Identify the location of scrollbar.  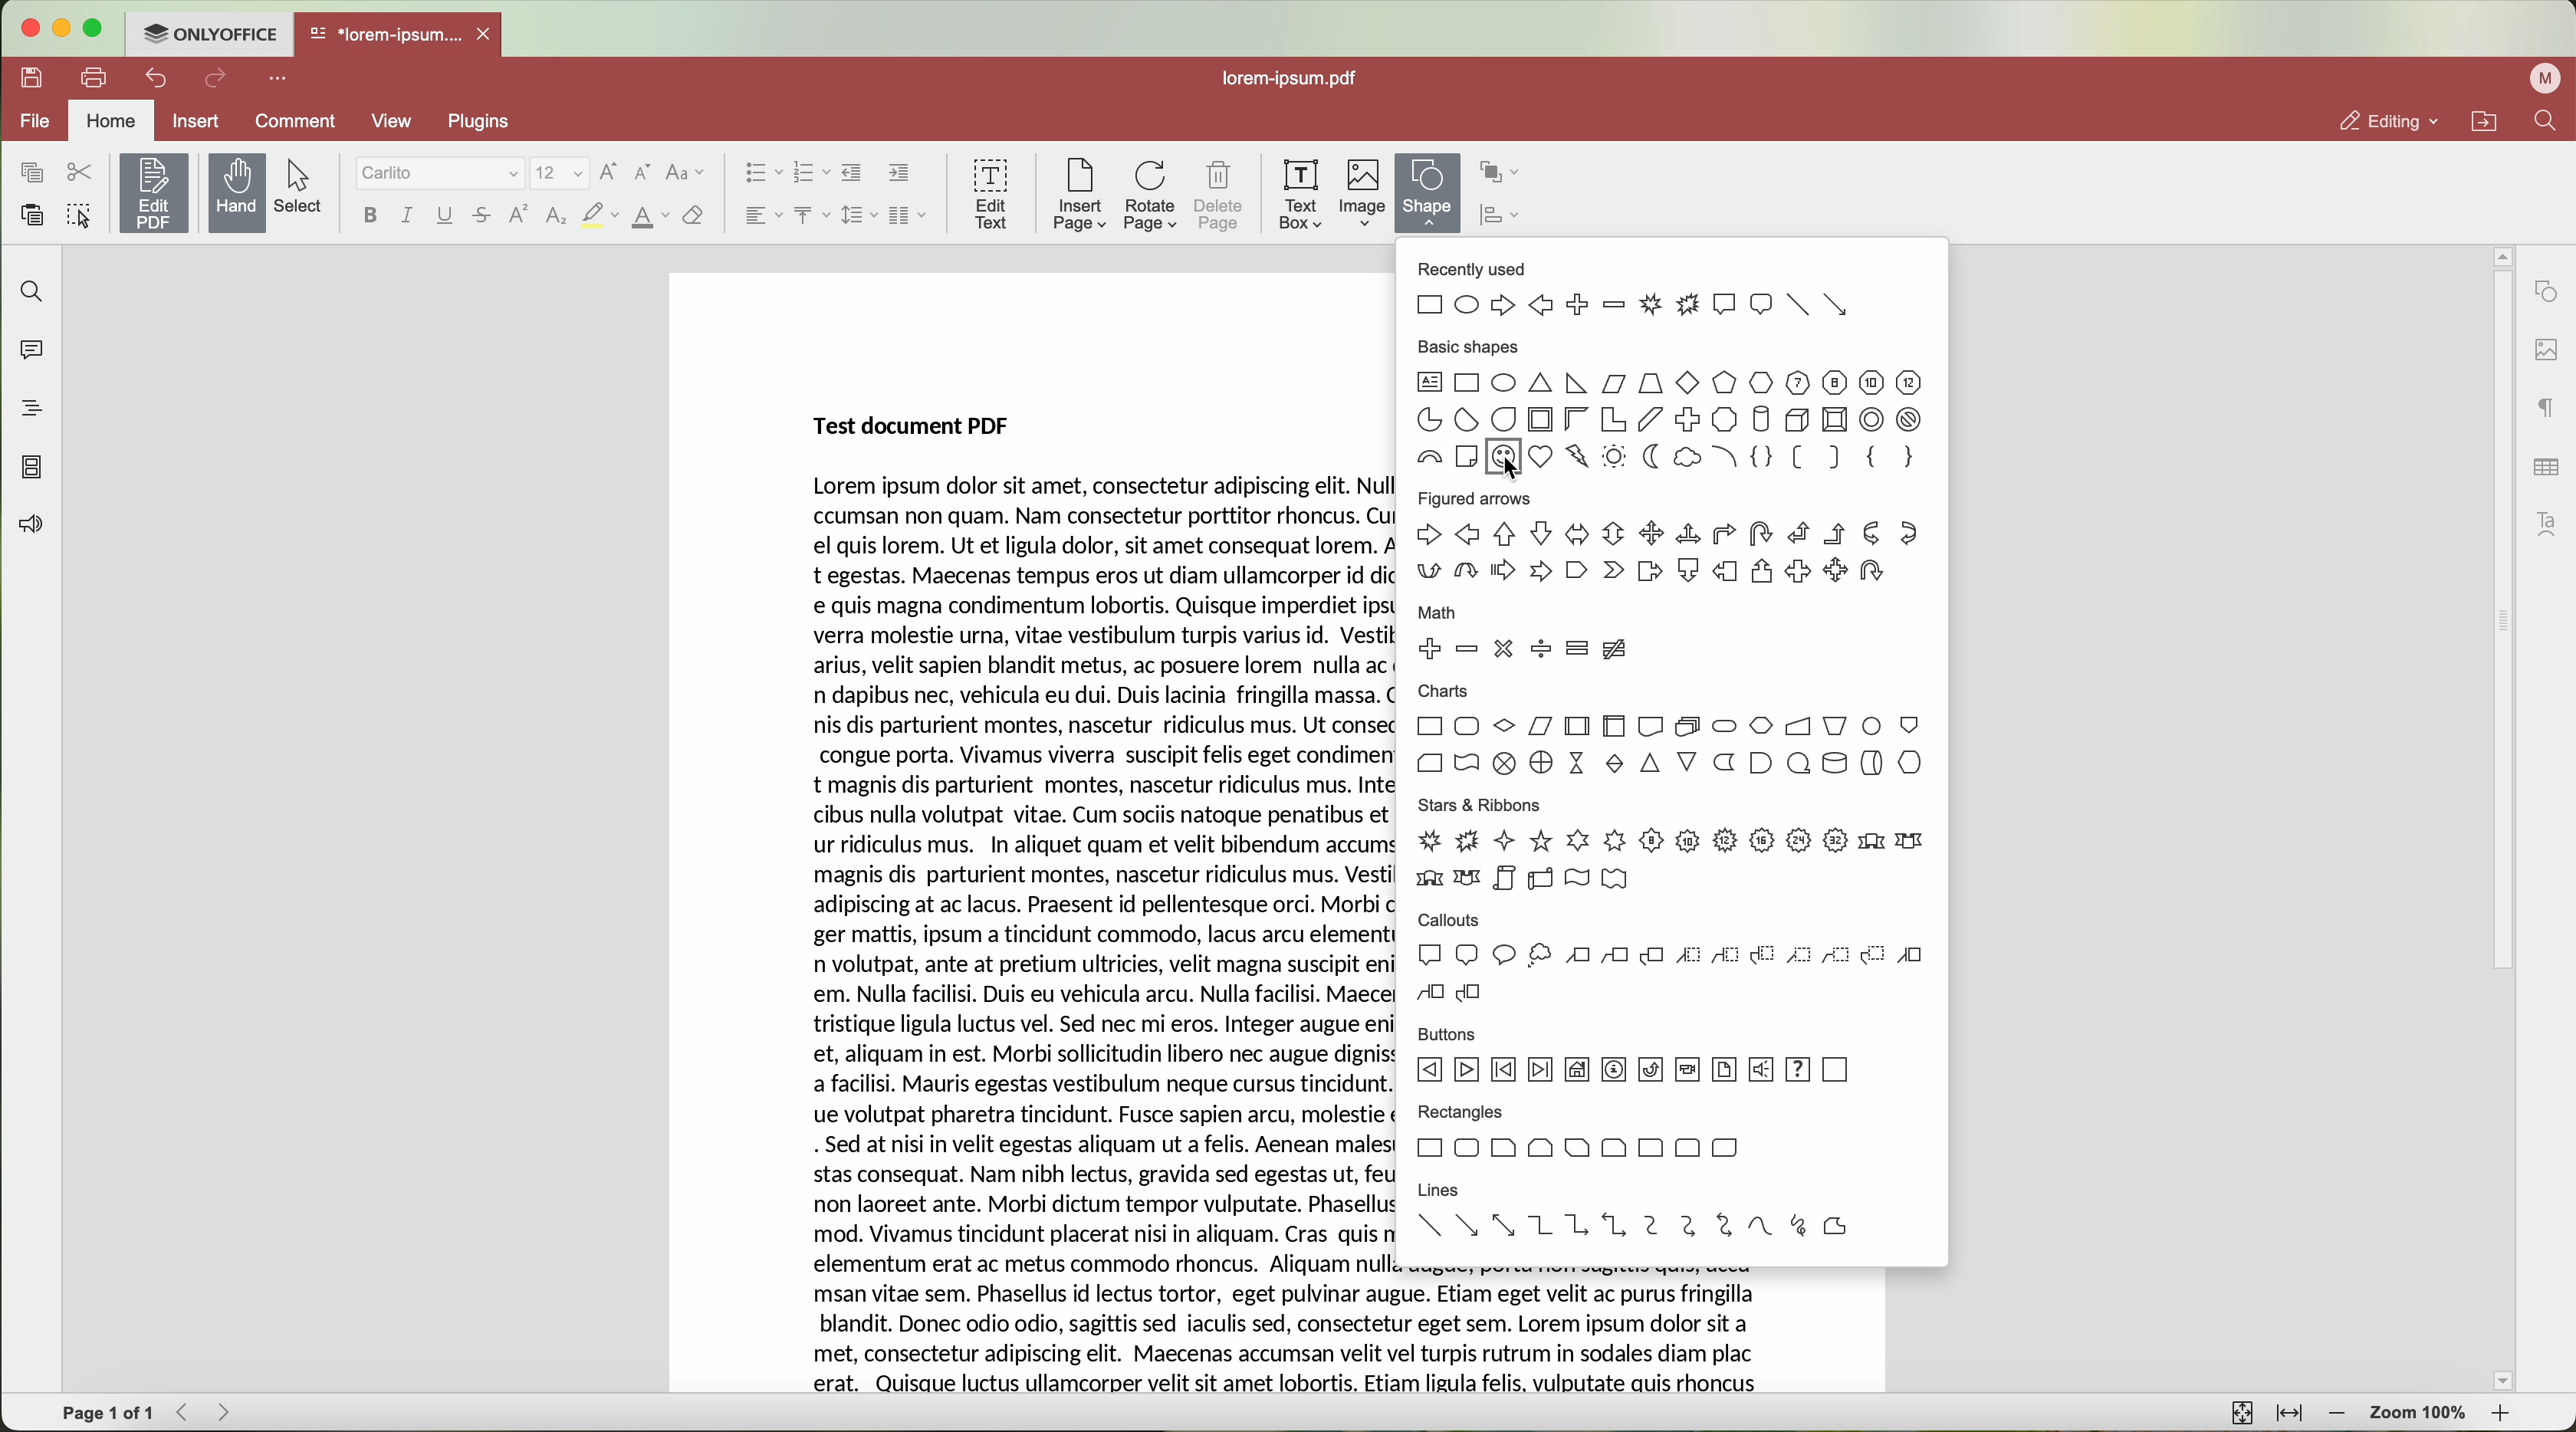
(2500, 818).